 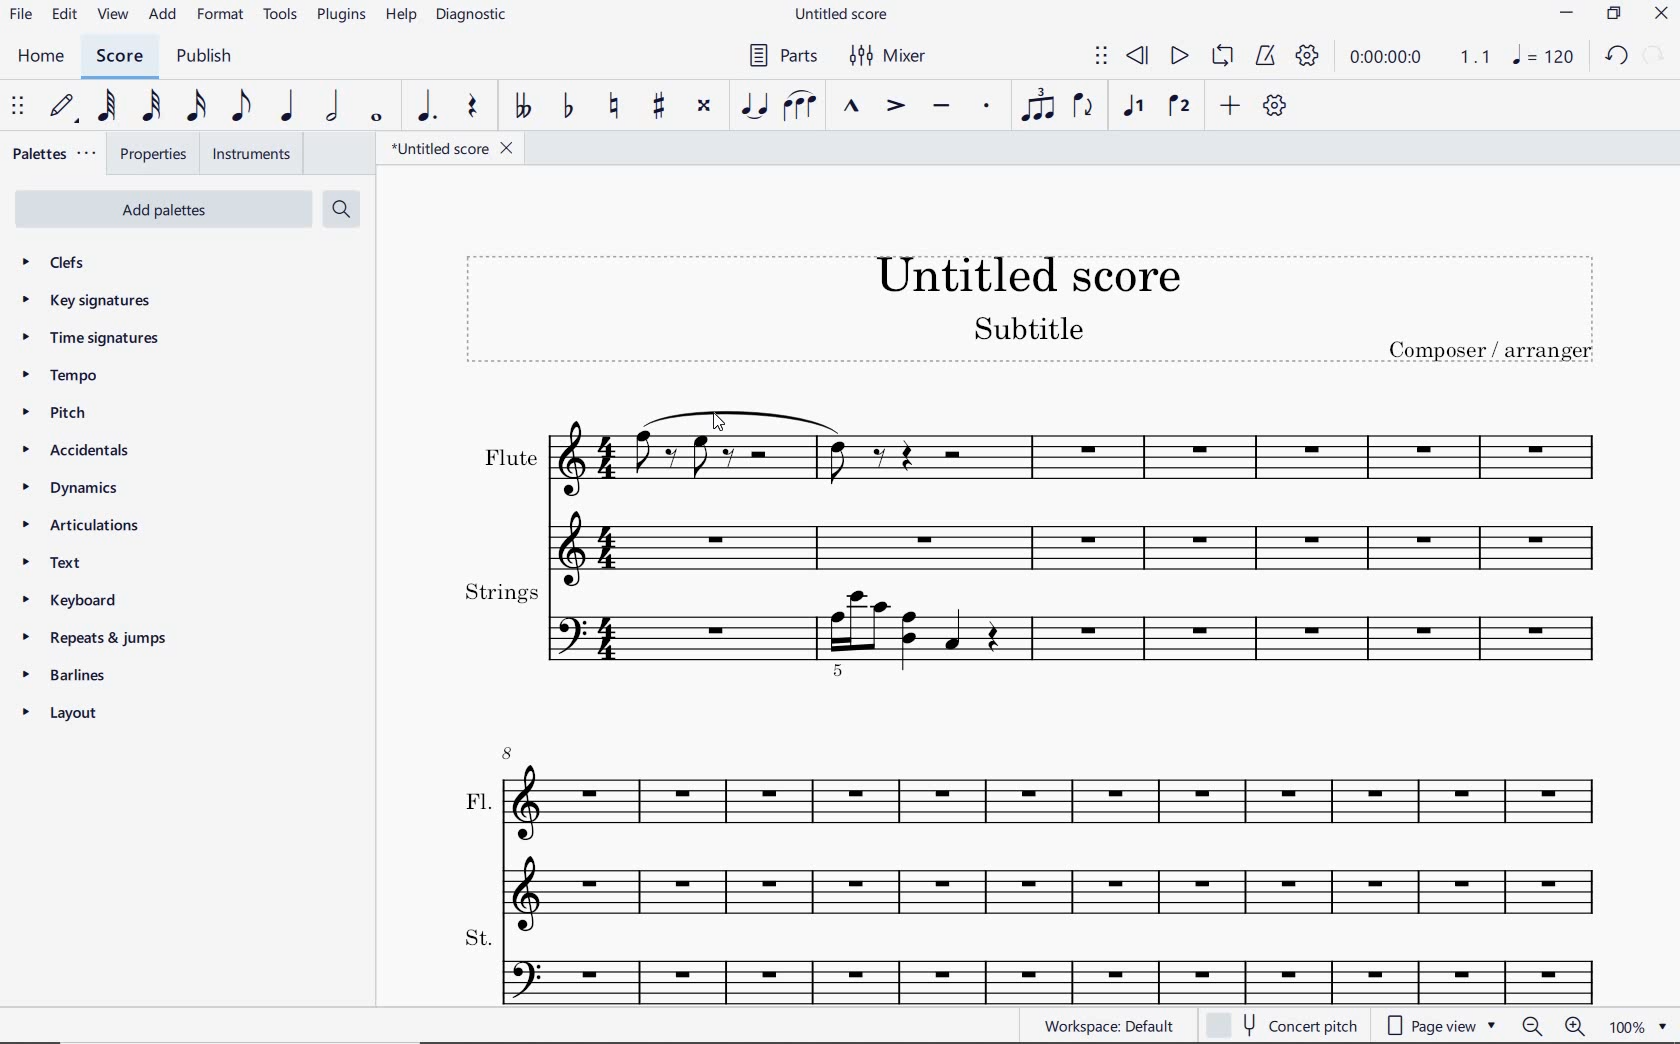 What do you see at coordinates (401, 16) in the screenshot?
I see `help` at bounding box center [401, 16].